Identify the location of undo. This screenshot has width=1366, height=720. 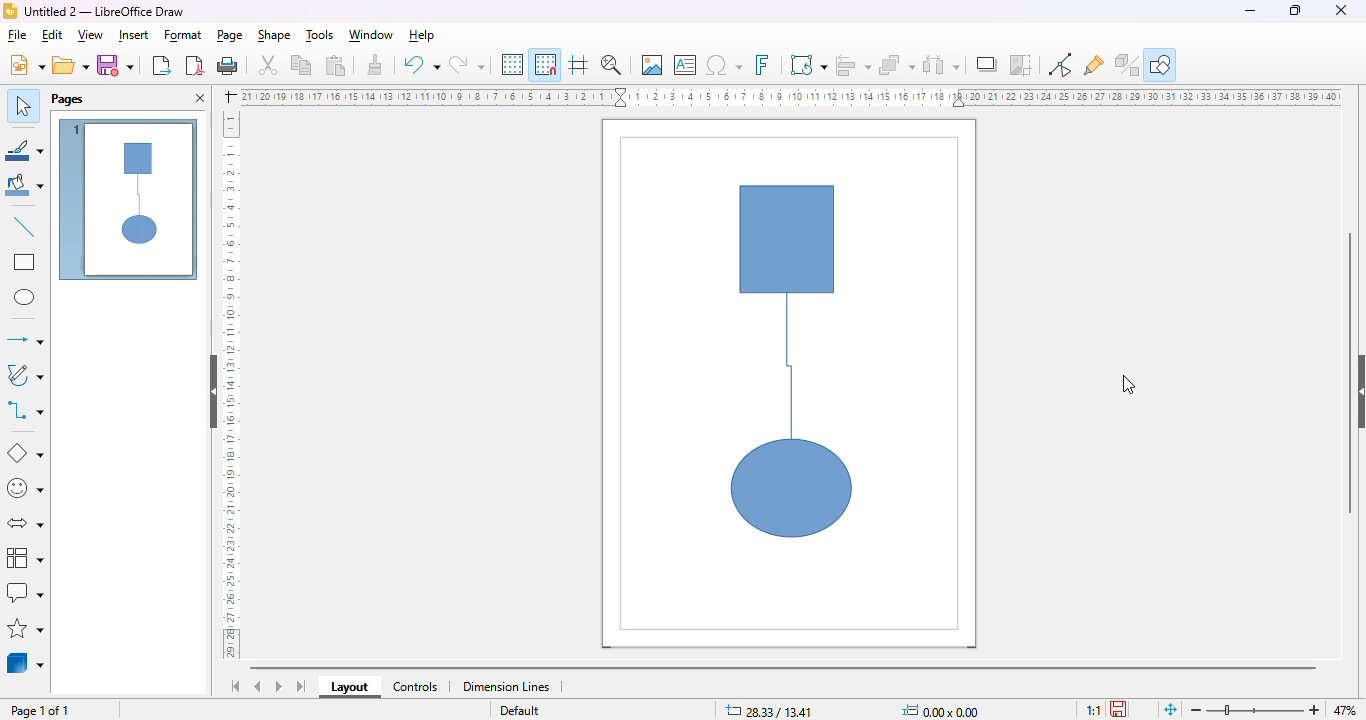
(421, 66).